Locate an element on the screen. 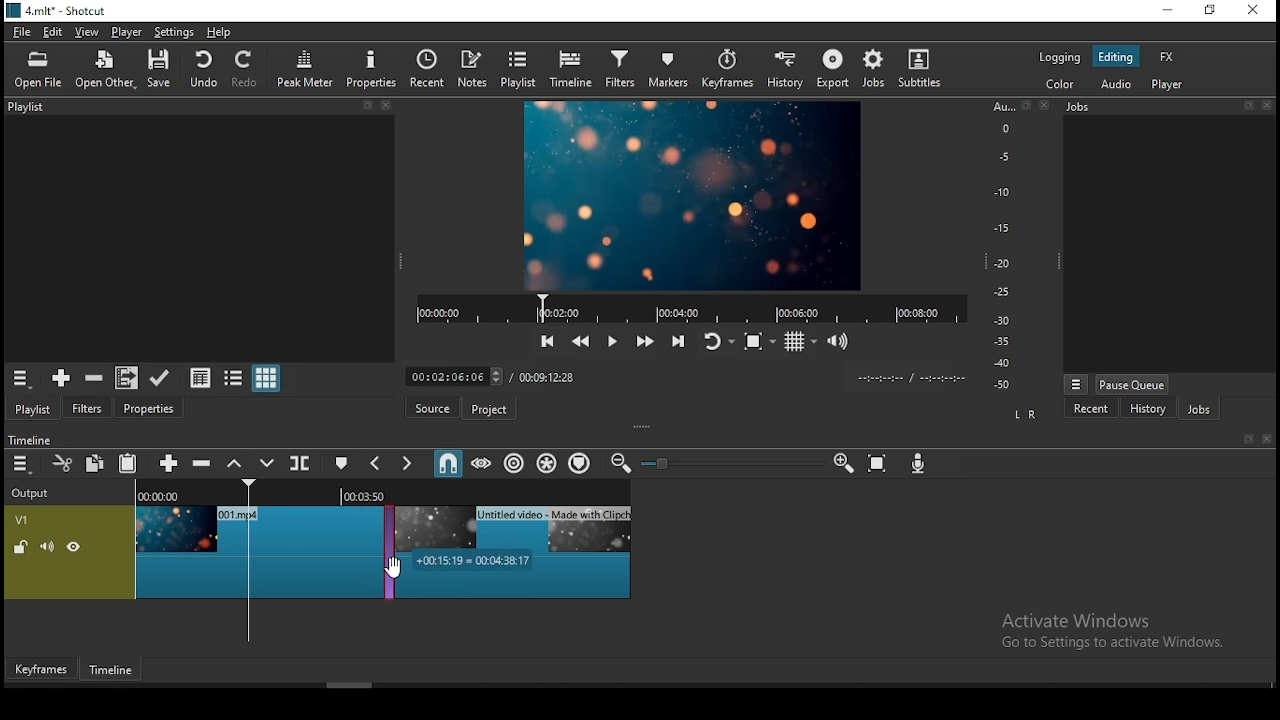 The image size is (1280, 720). zoom timeline to fit is located at coordinates (879, 462).